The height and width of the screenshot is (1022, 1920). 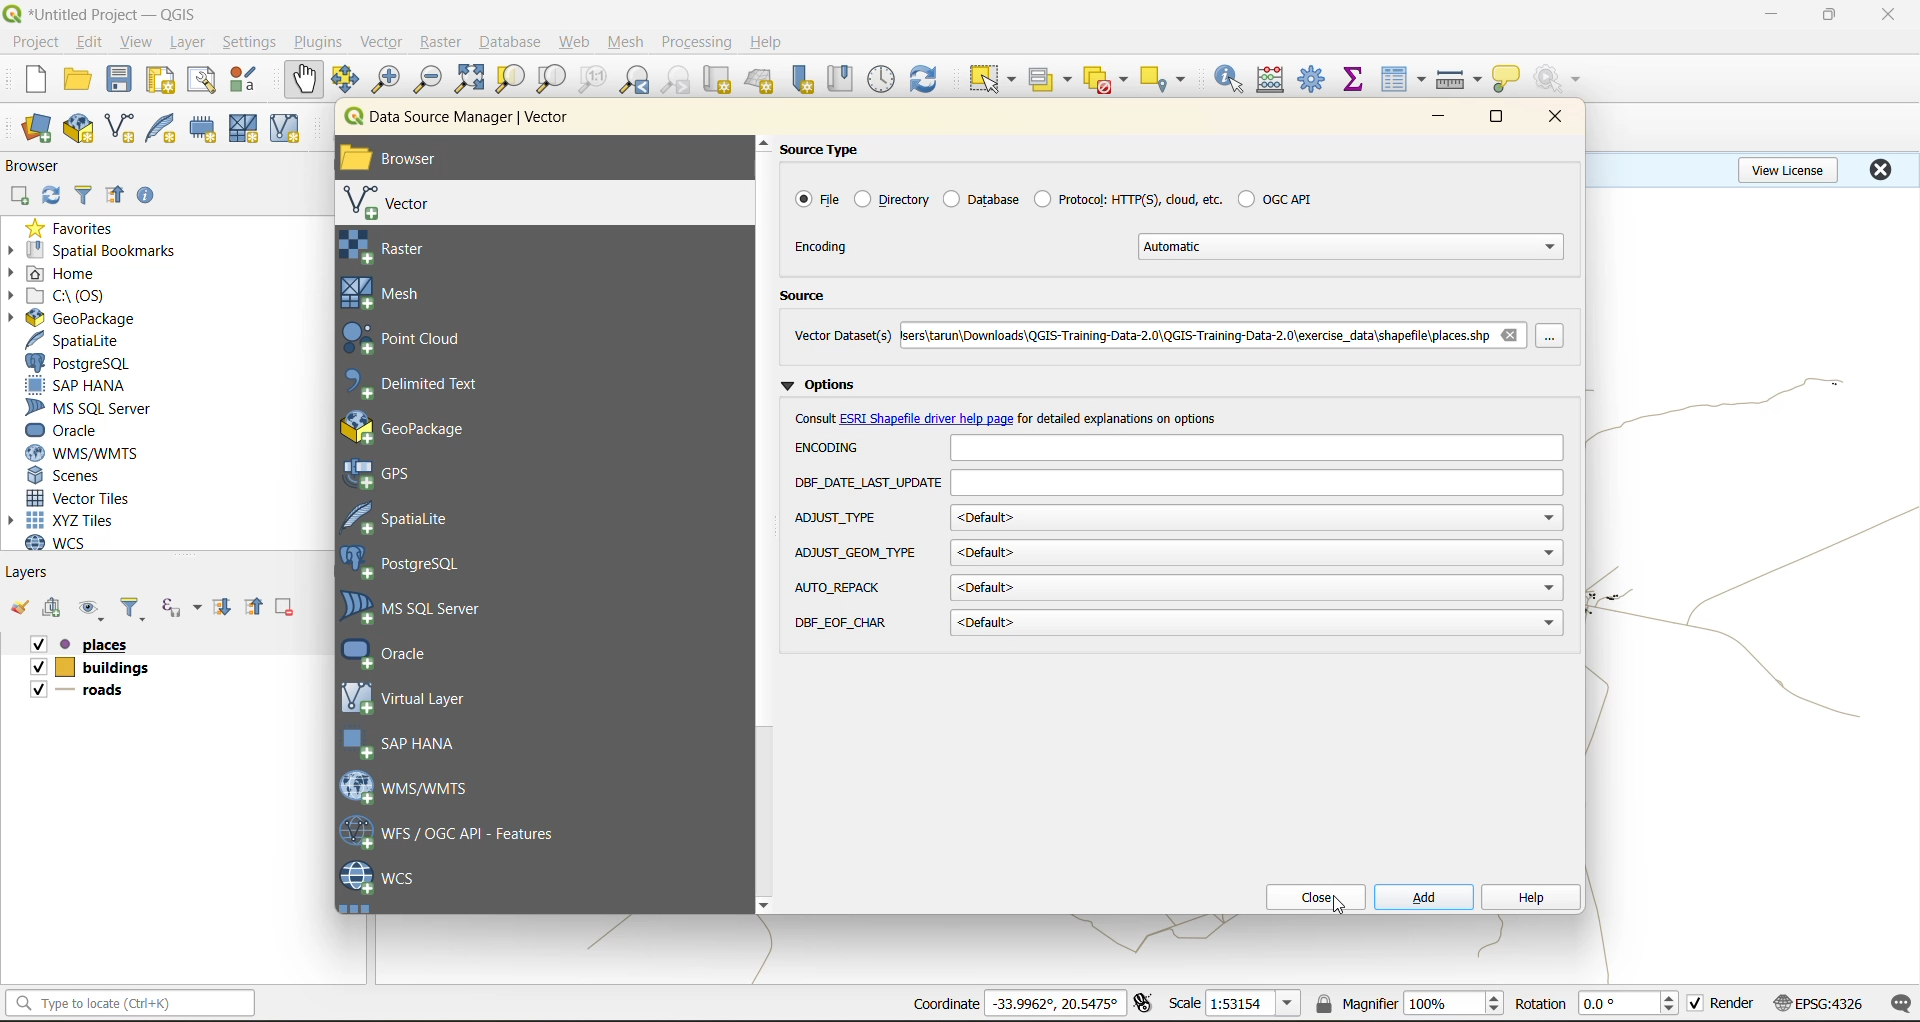 I want to click on link, so click(x=928, y=420).